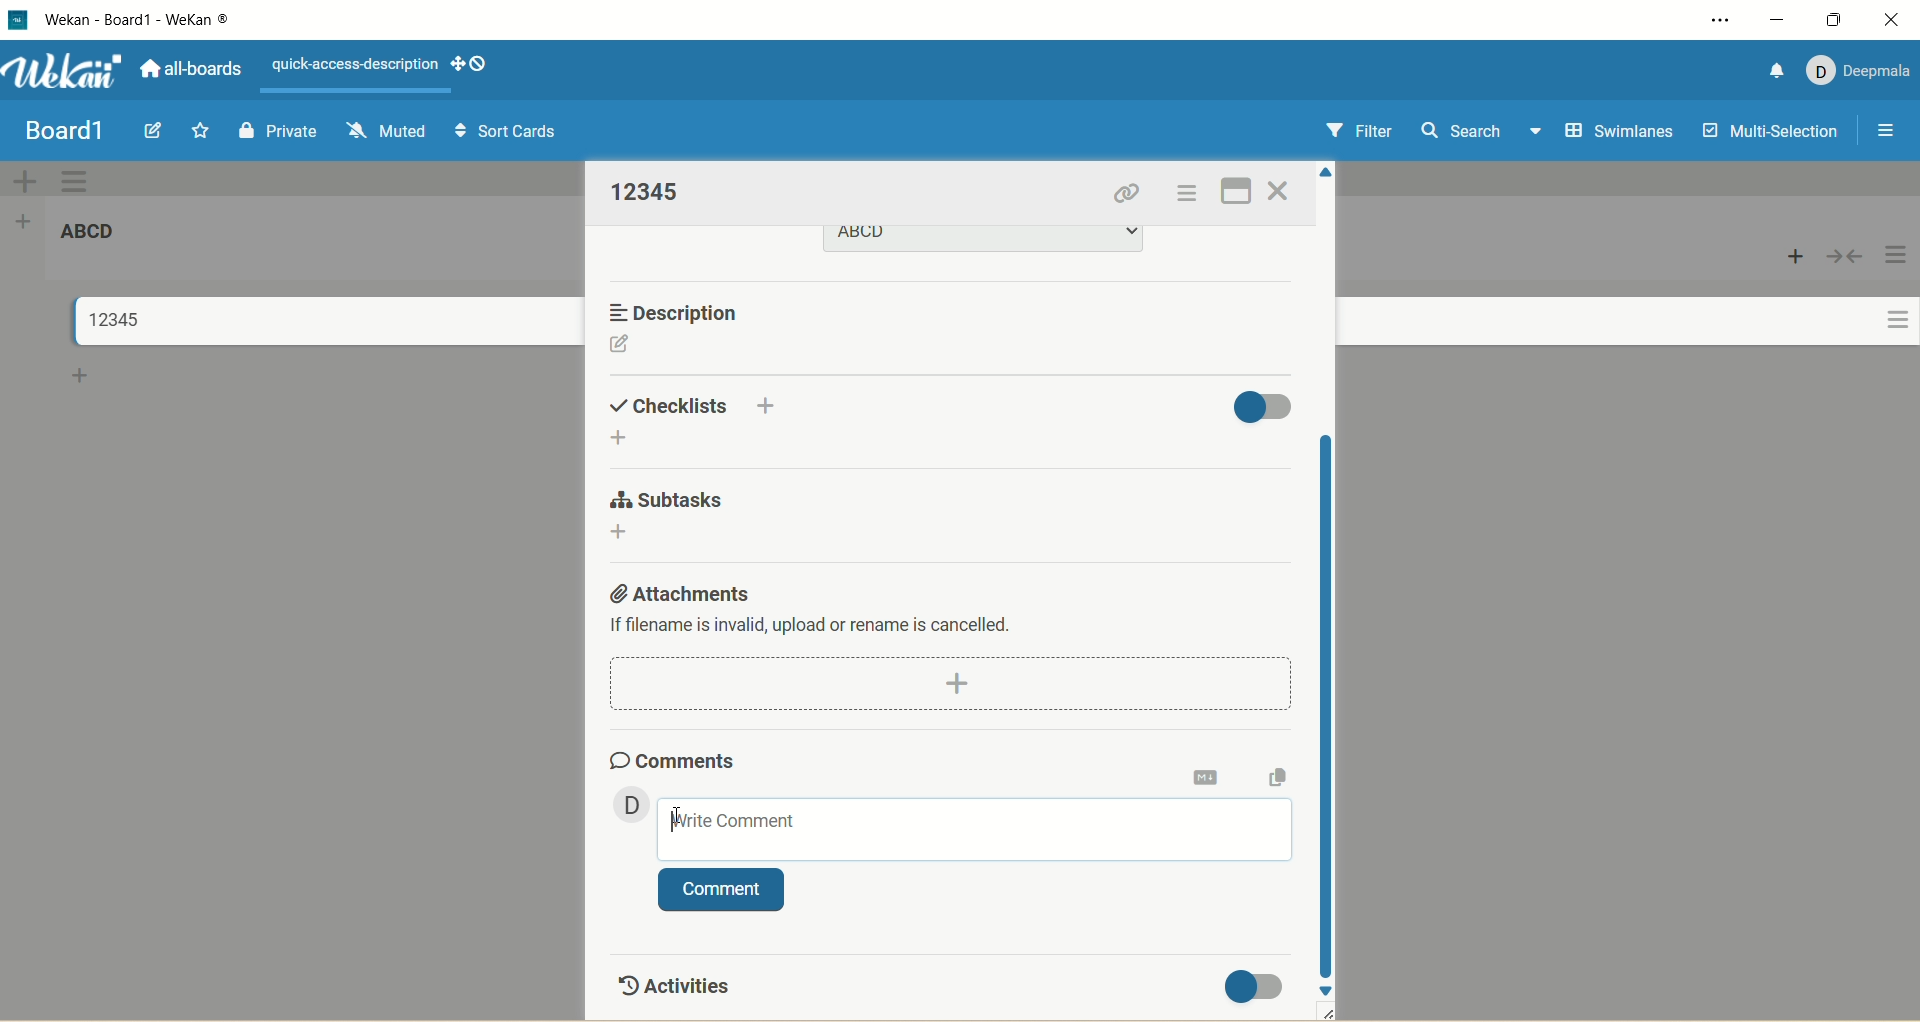 The height and width of the screenshot is (1022, 1920). What do you see at coordinates (482, 64) in the screenshot?
I see `show-desktop-drag-handles` at bounding box center [482, 64].